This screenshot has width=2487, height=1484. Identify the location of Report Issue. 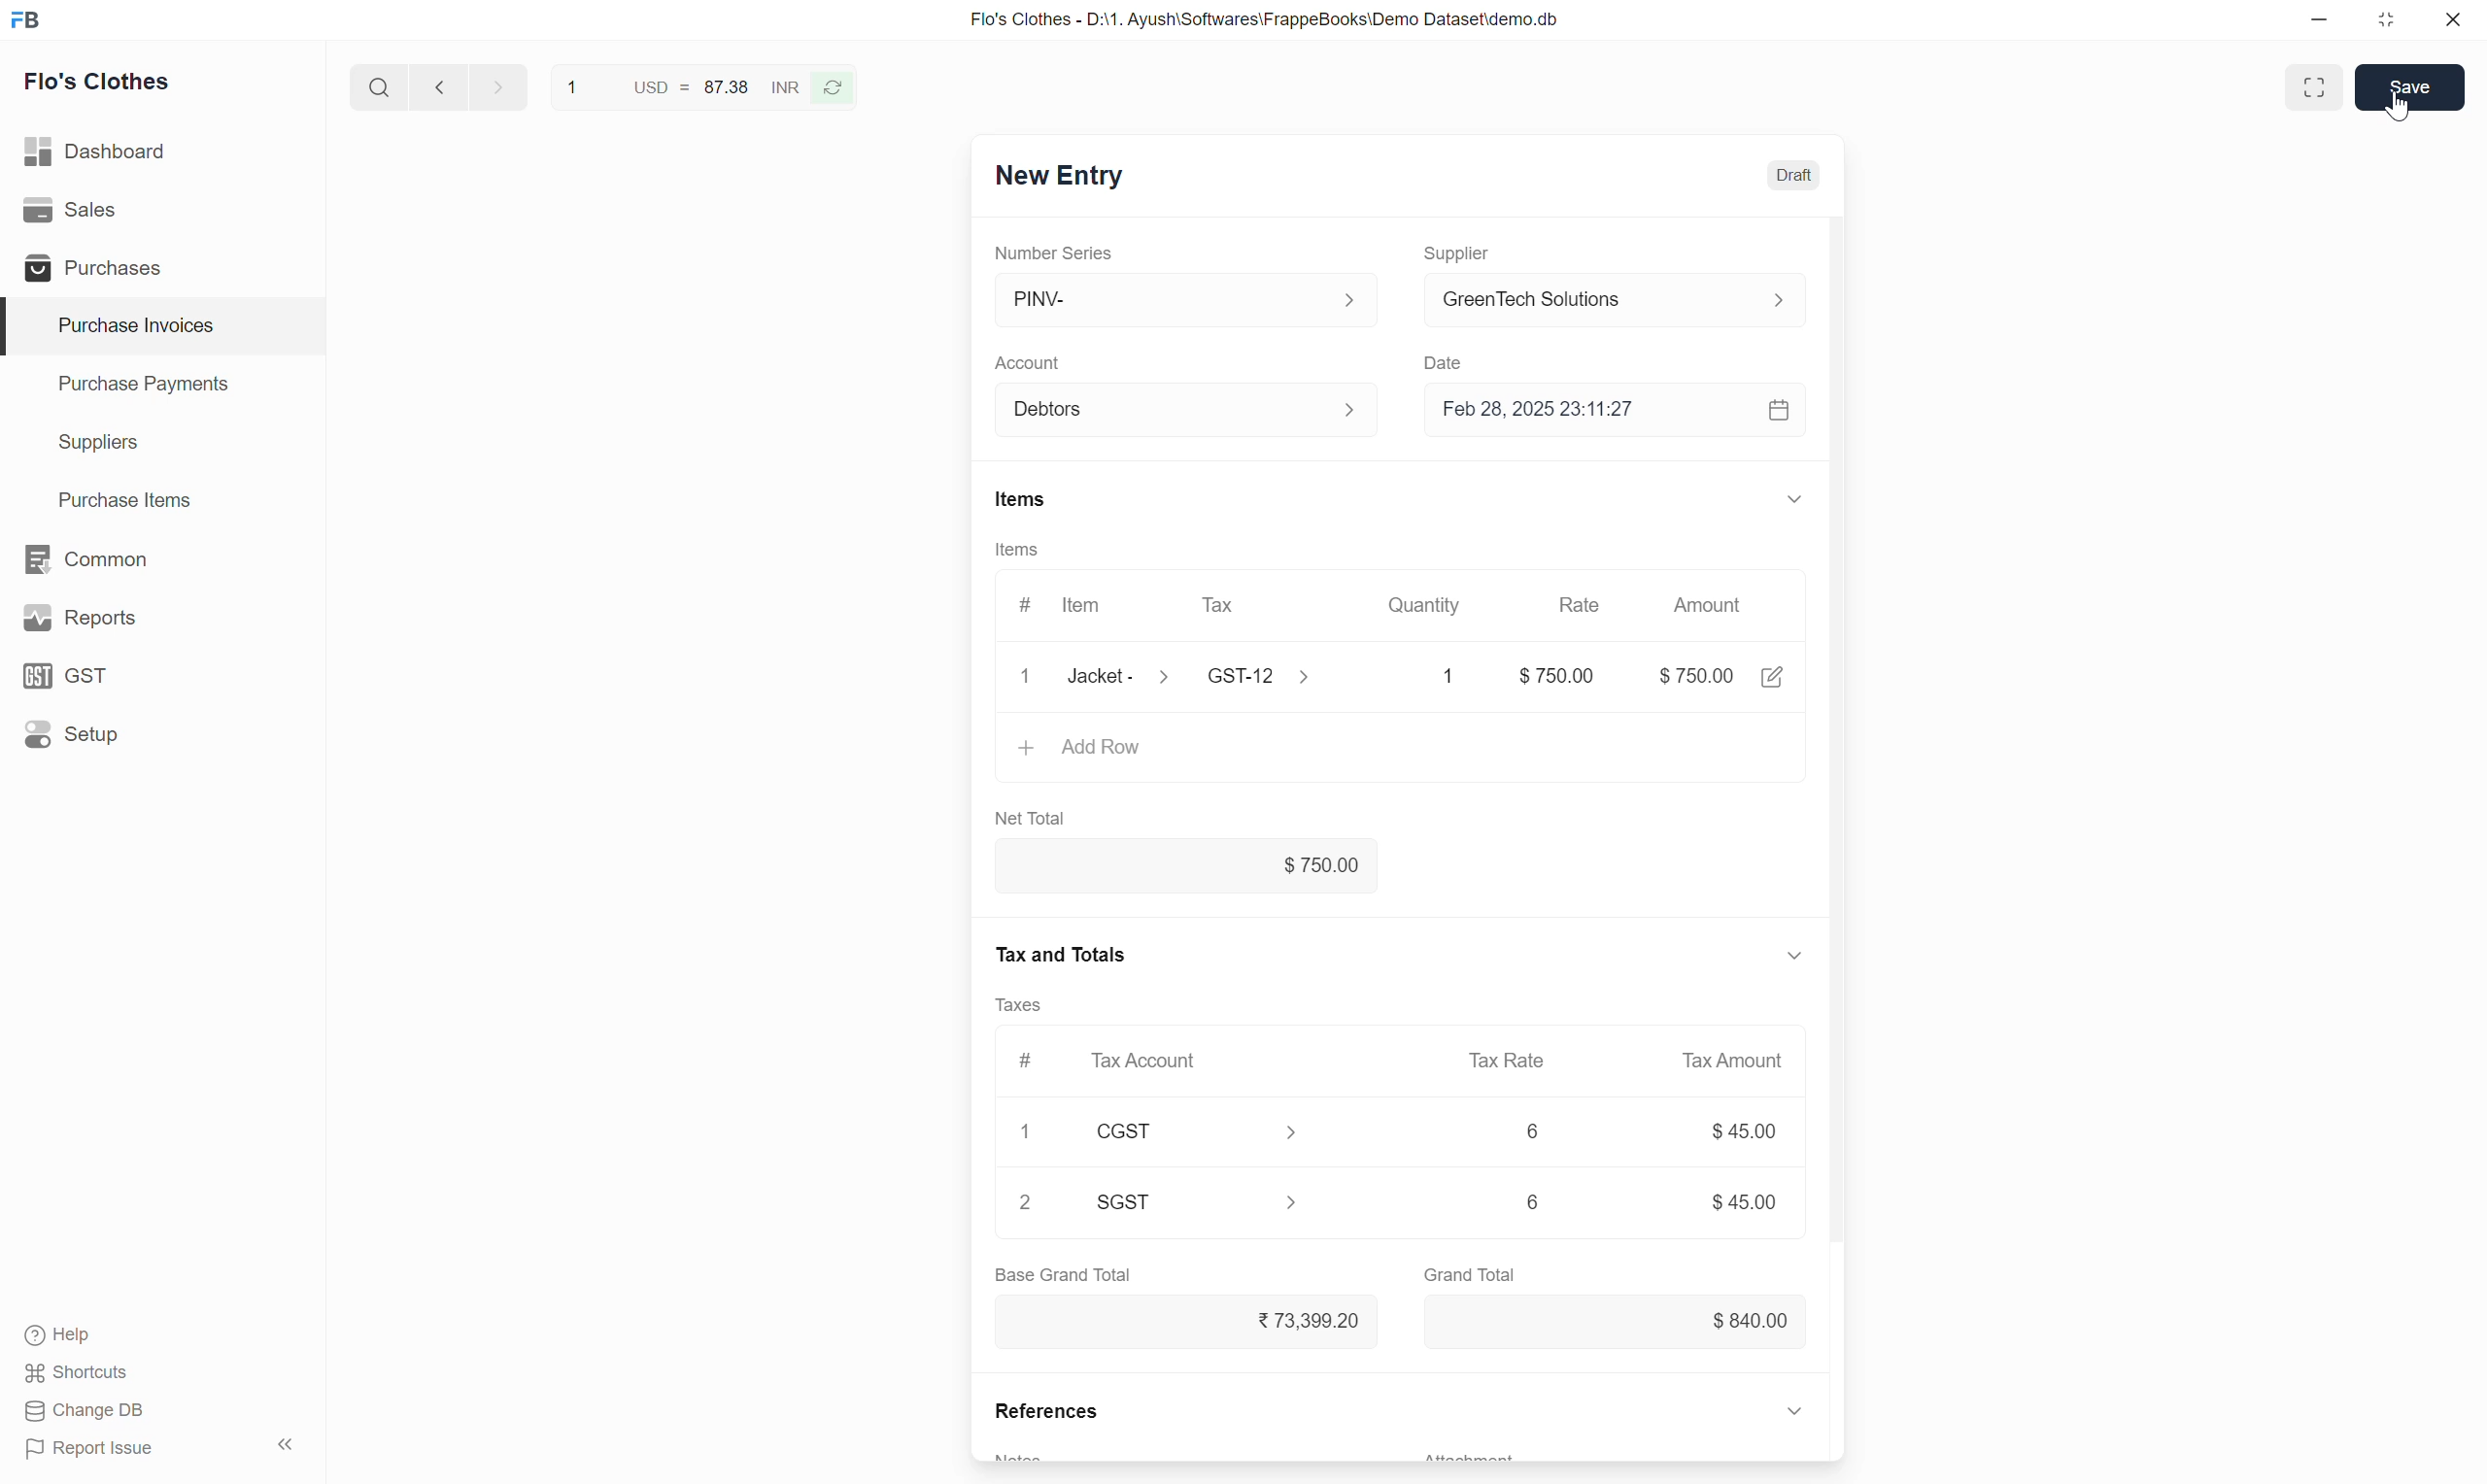
(90, 1449).